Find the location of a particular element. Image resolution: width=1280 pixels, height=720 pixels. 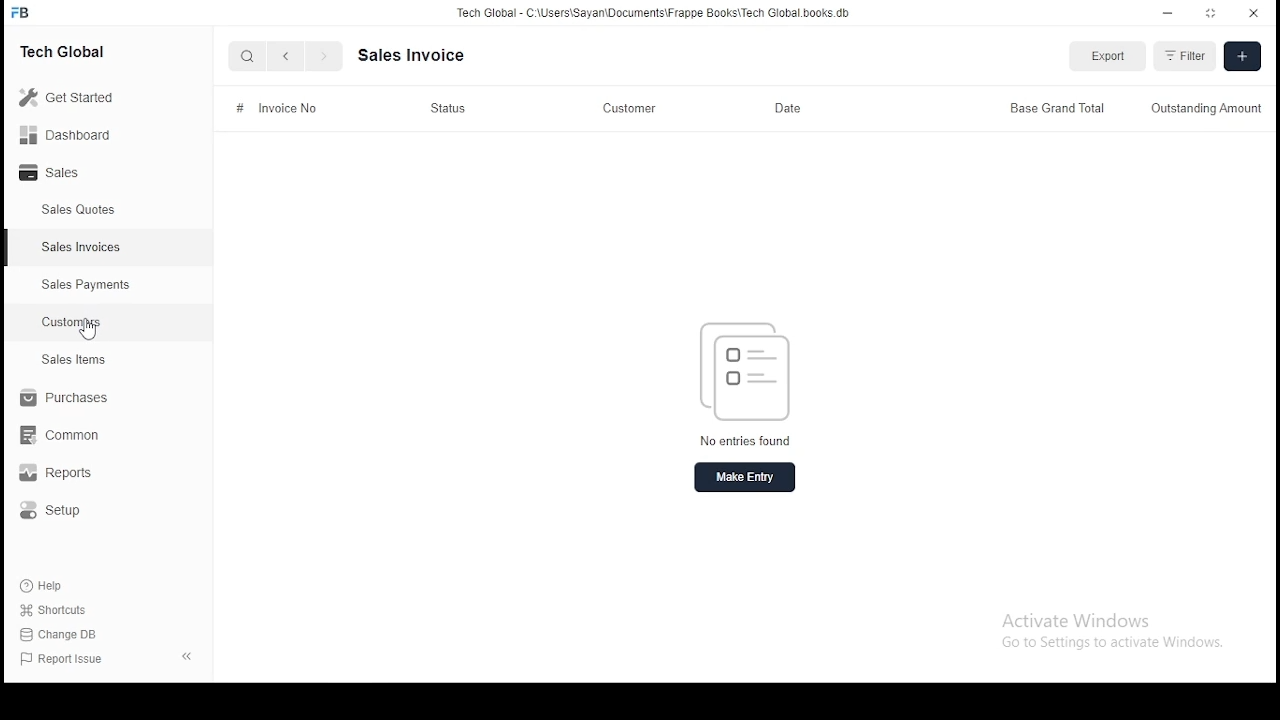

purchase is located at coordinates (59, 398).